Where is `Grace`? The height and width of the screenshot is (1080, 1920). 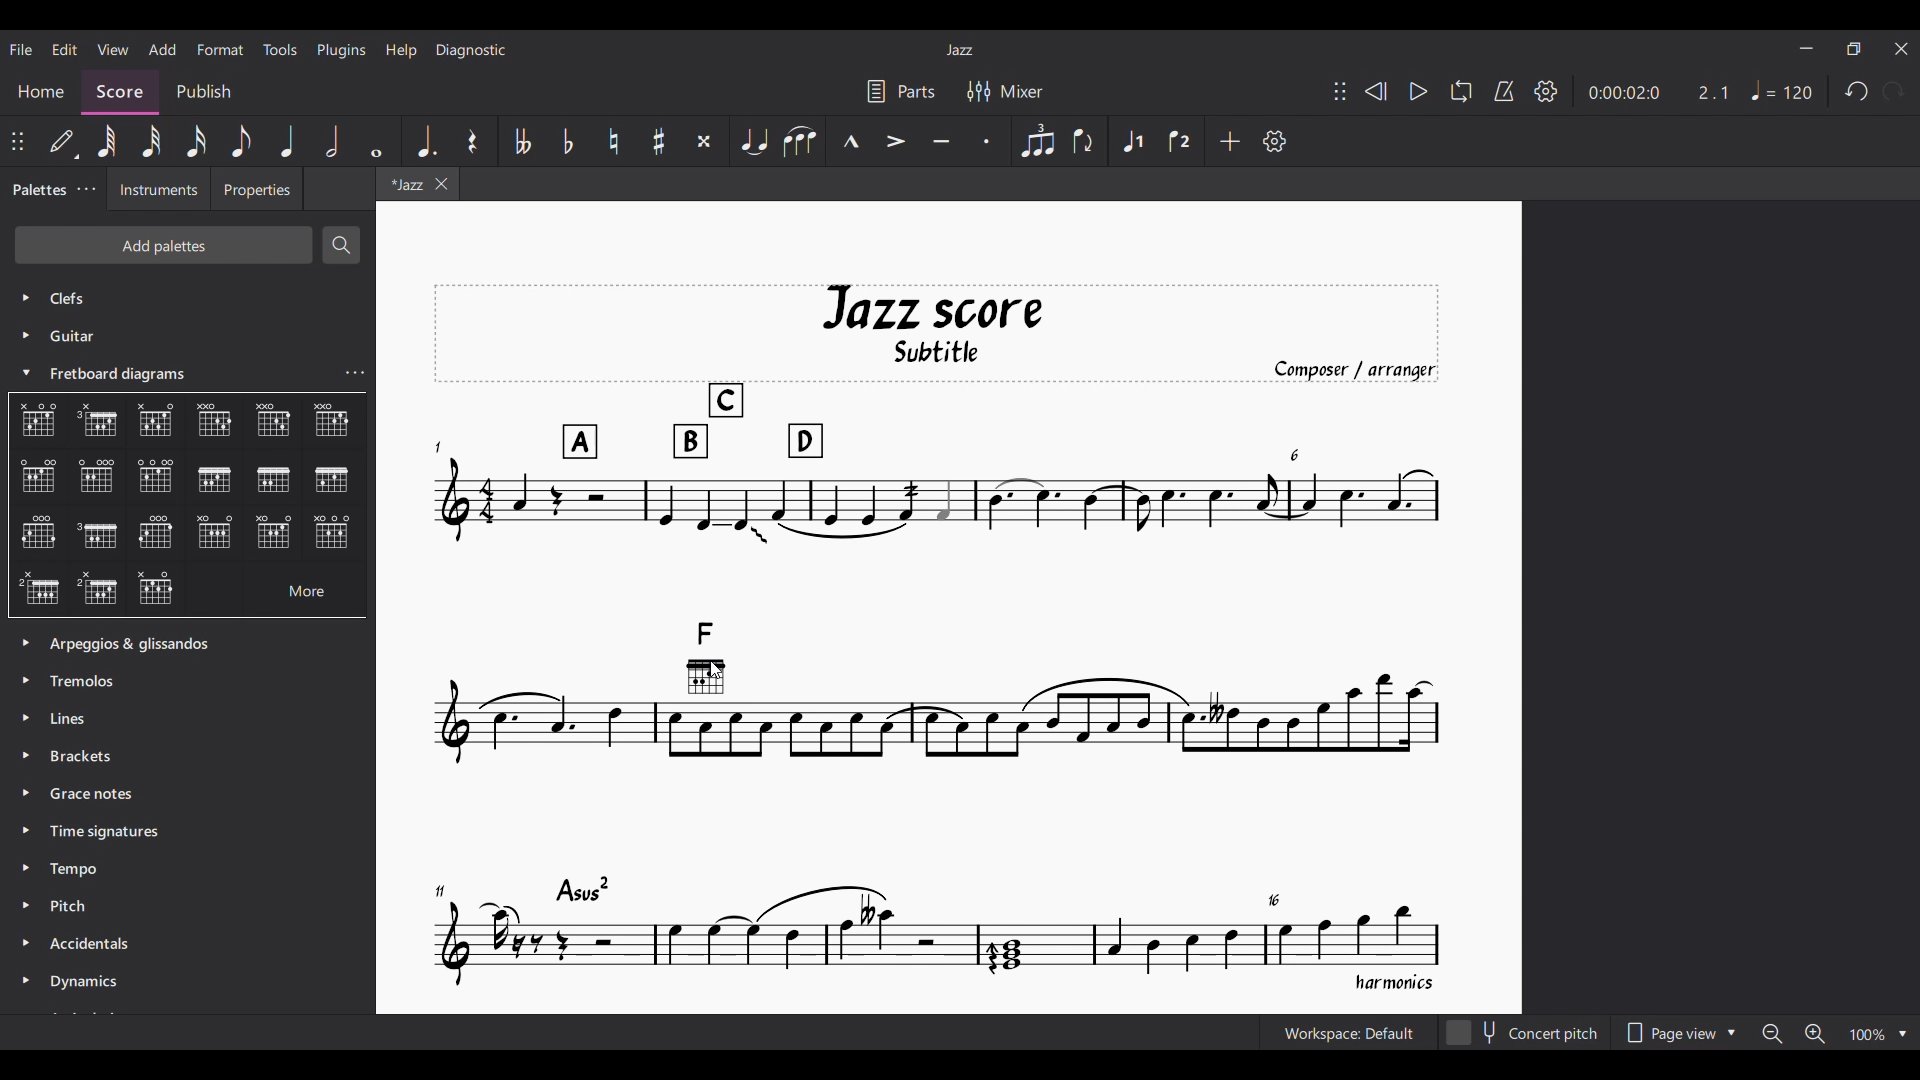
Grace is located at coordinates (95, 796).